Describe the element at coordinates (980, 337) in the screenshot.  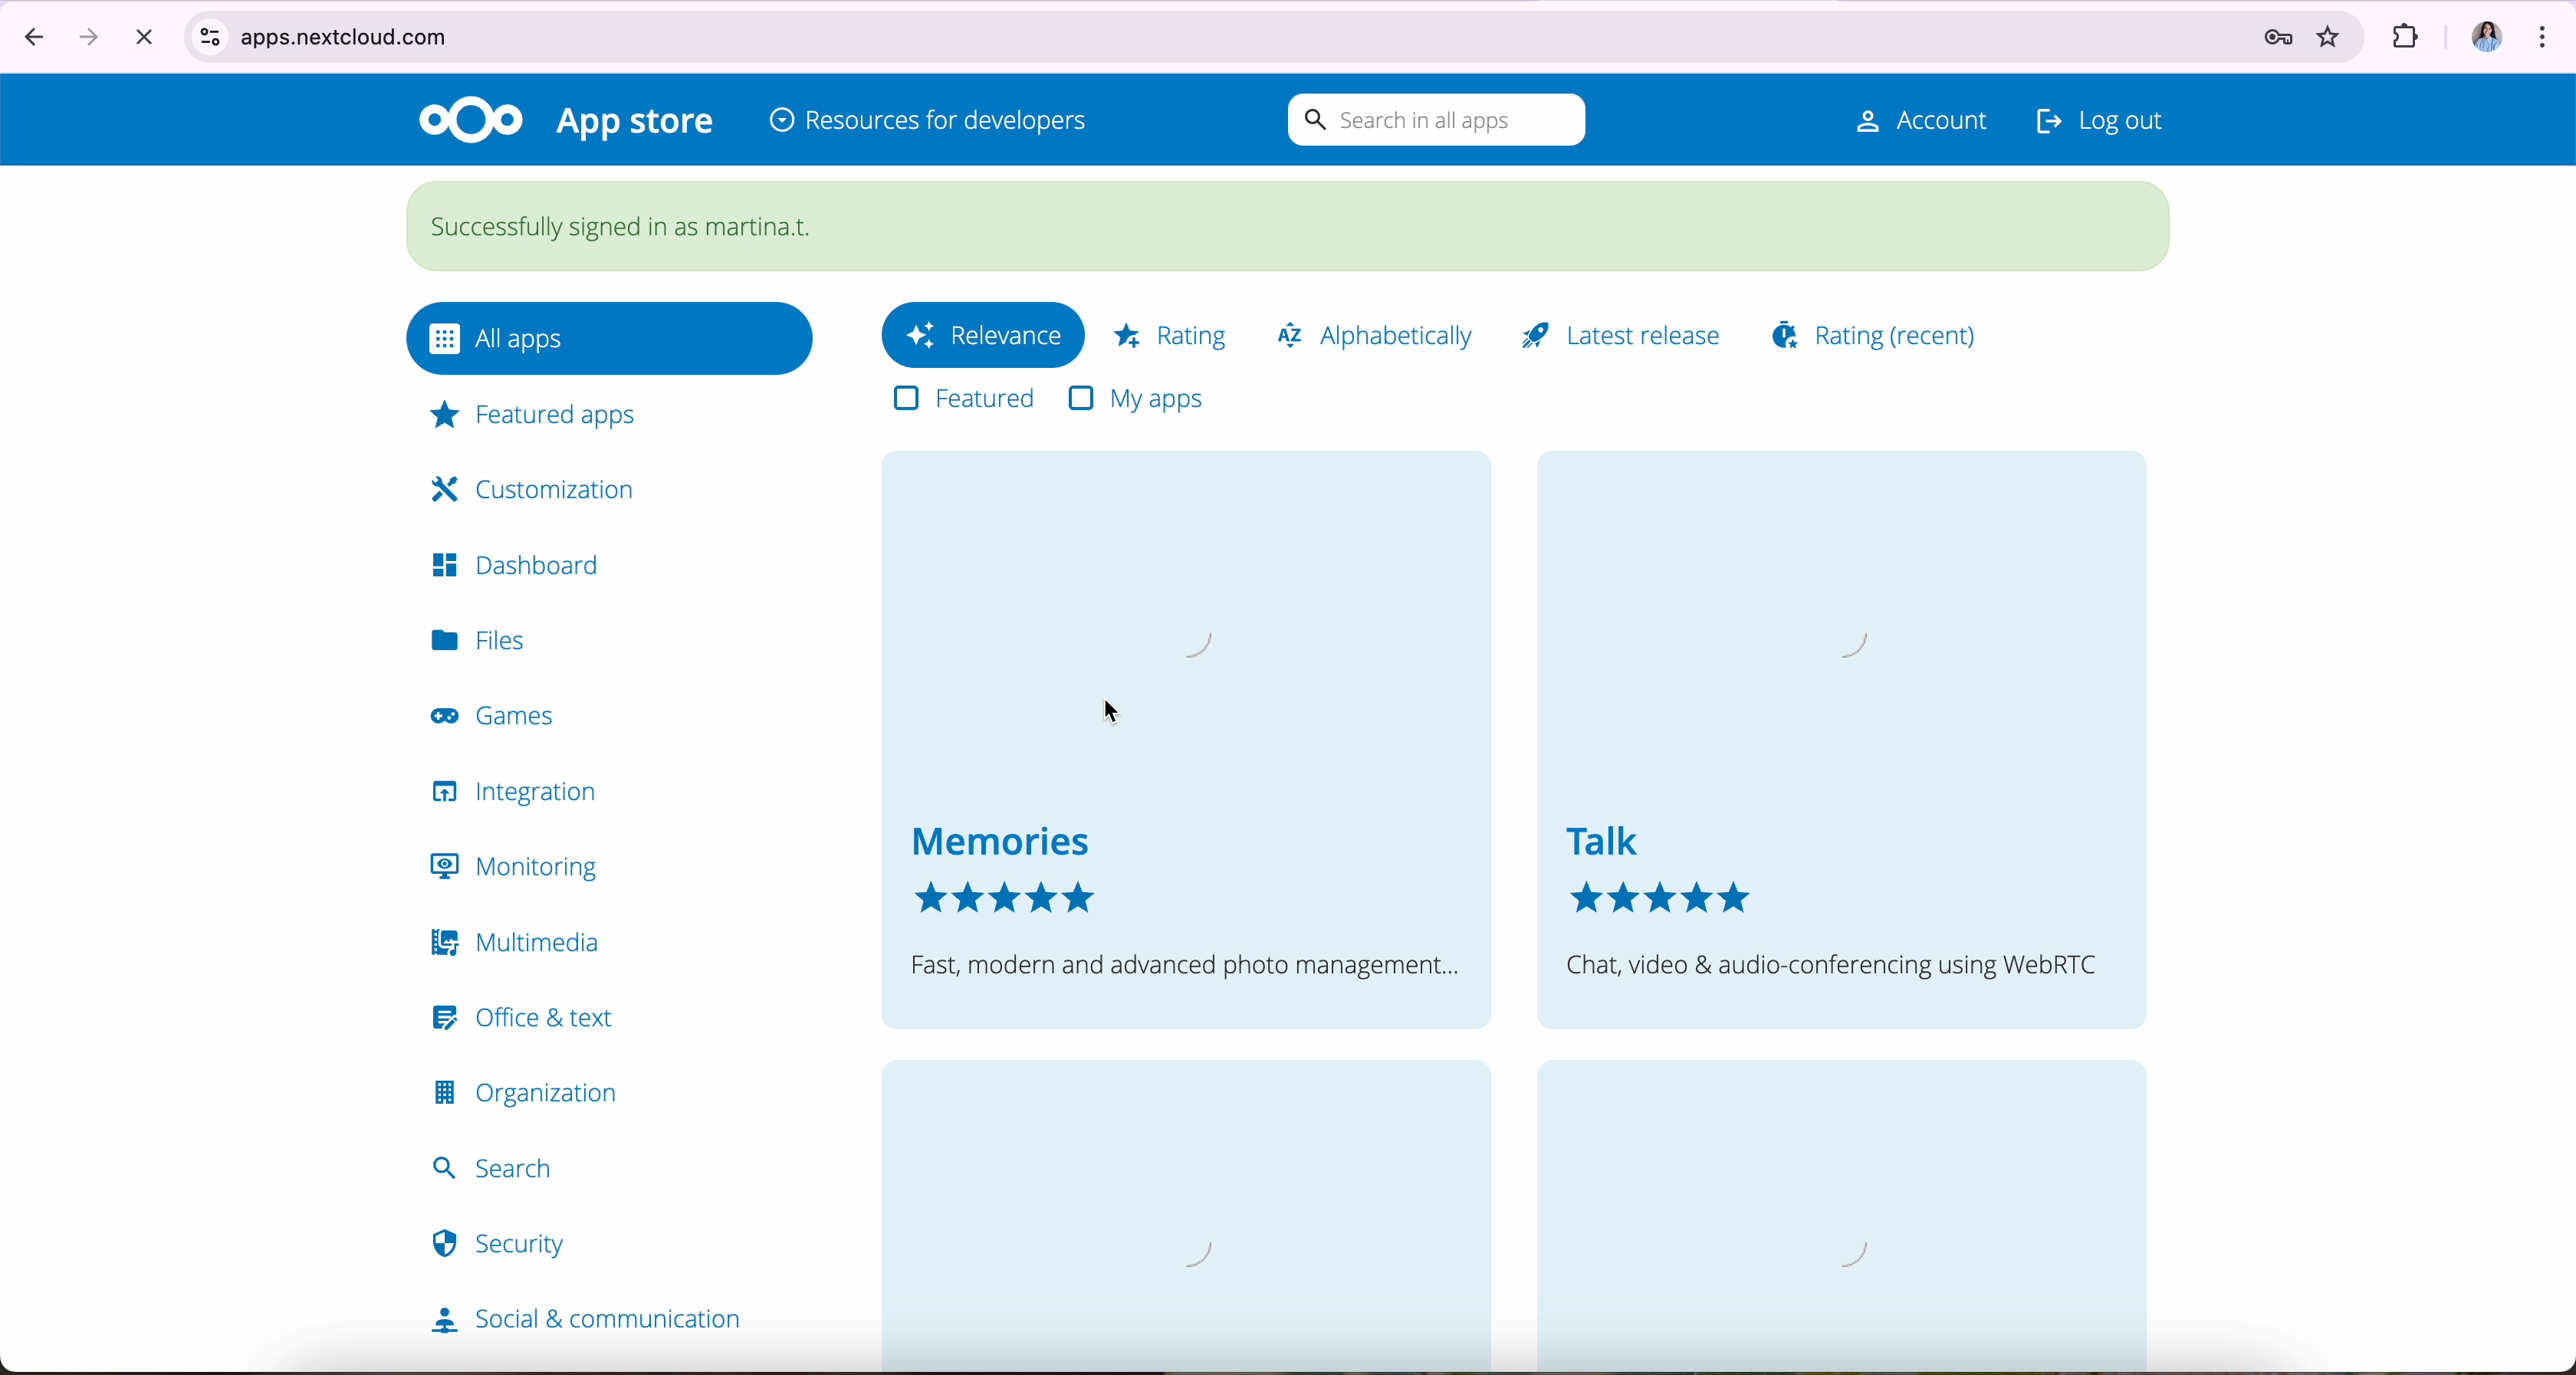
I see `relevance button` at that location.